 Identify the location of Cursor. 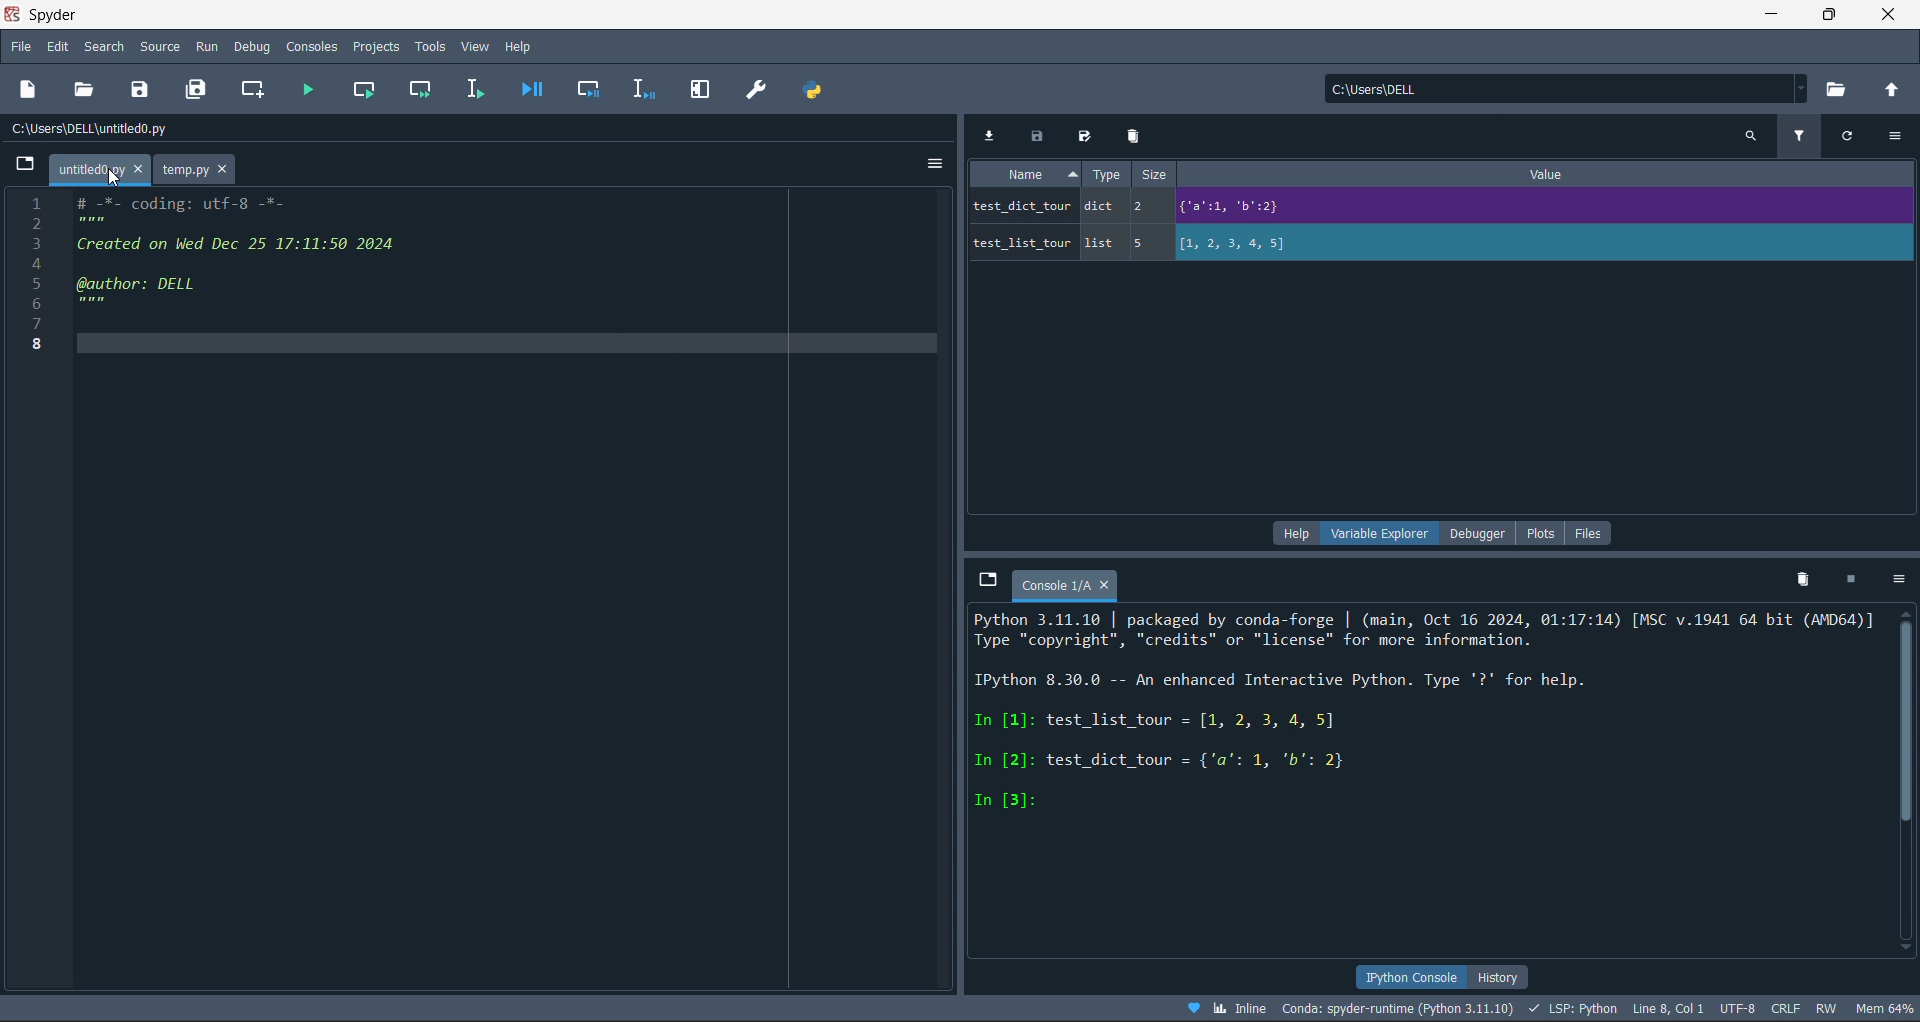
(116, 180).